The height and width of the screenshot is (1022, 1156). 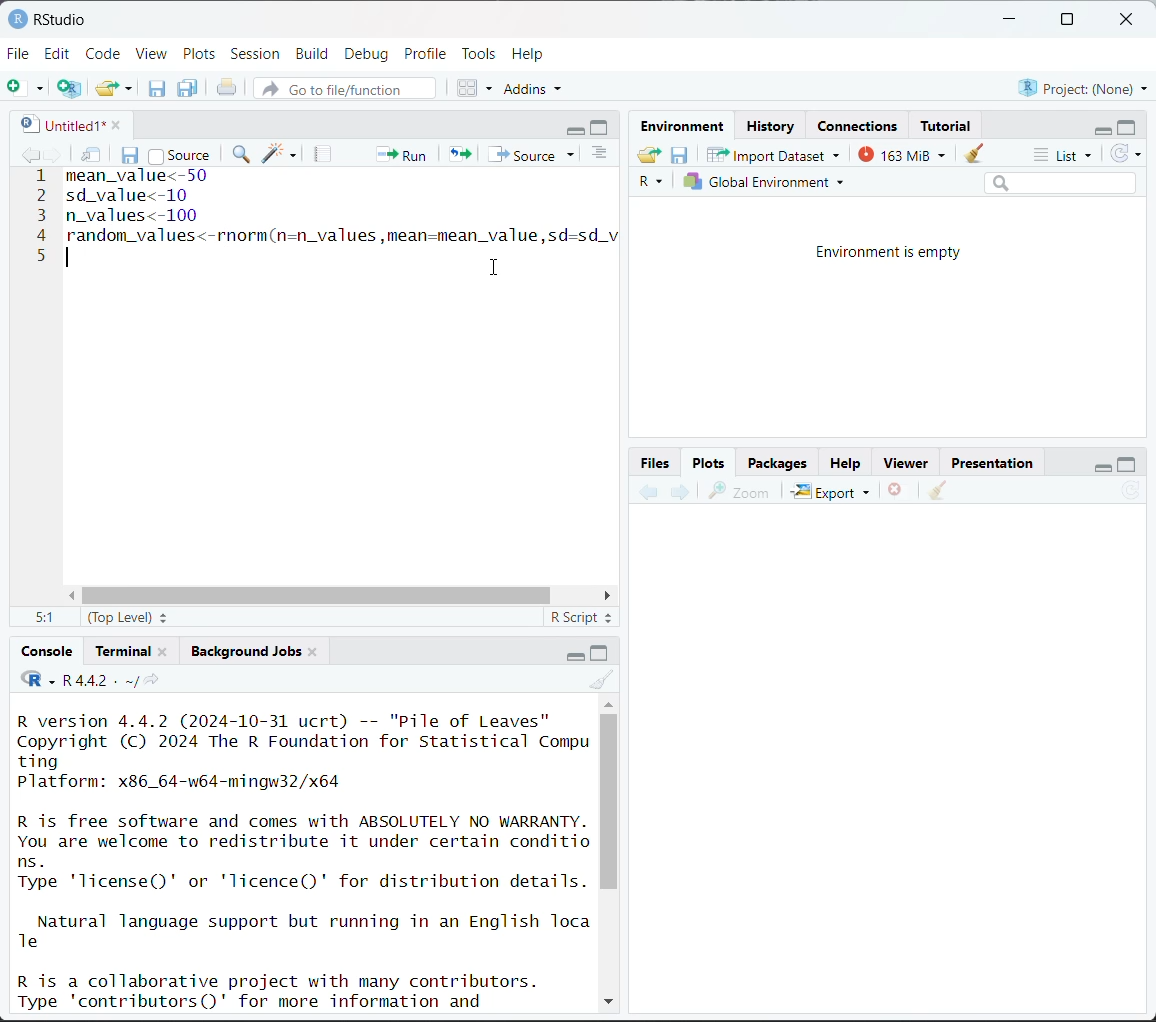 What do you see at coordinates (680, 156) in the screenshot?
I see `save workspace as` at bounding box center [680, 156].